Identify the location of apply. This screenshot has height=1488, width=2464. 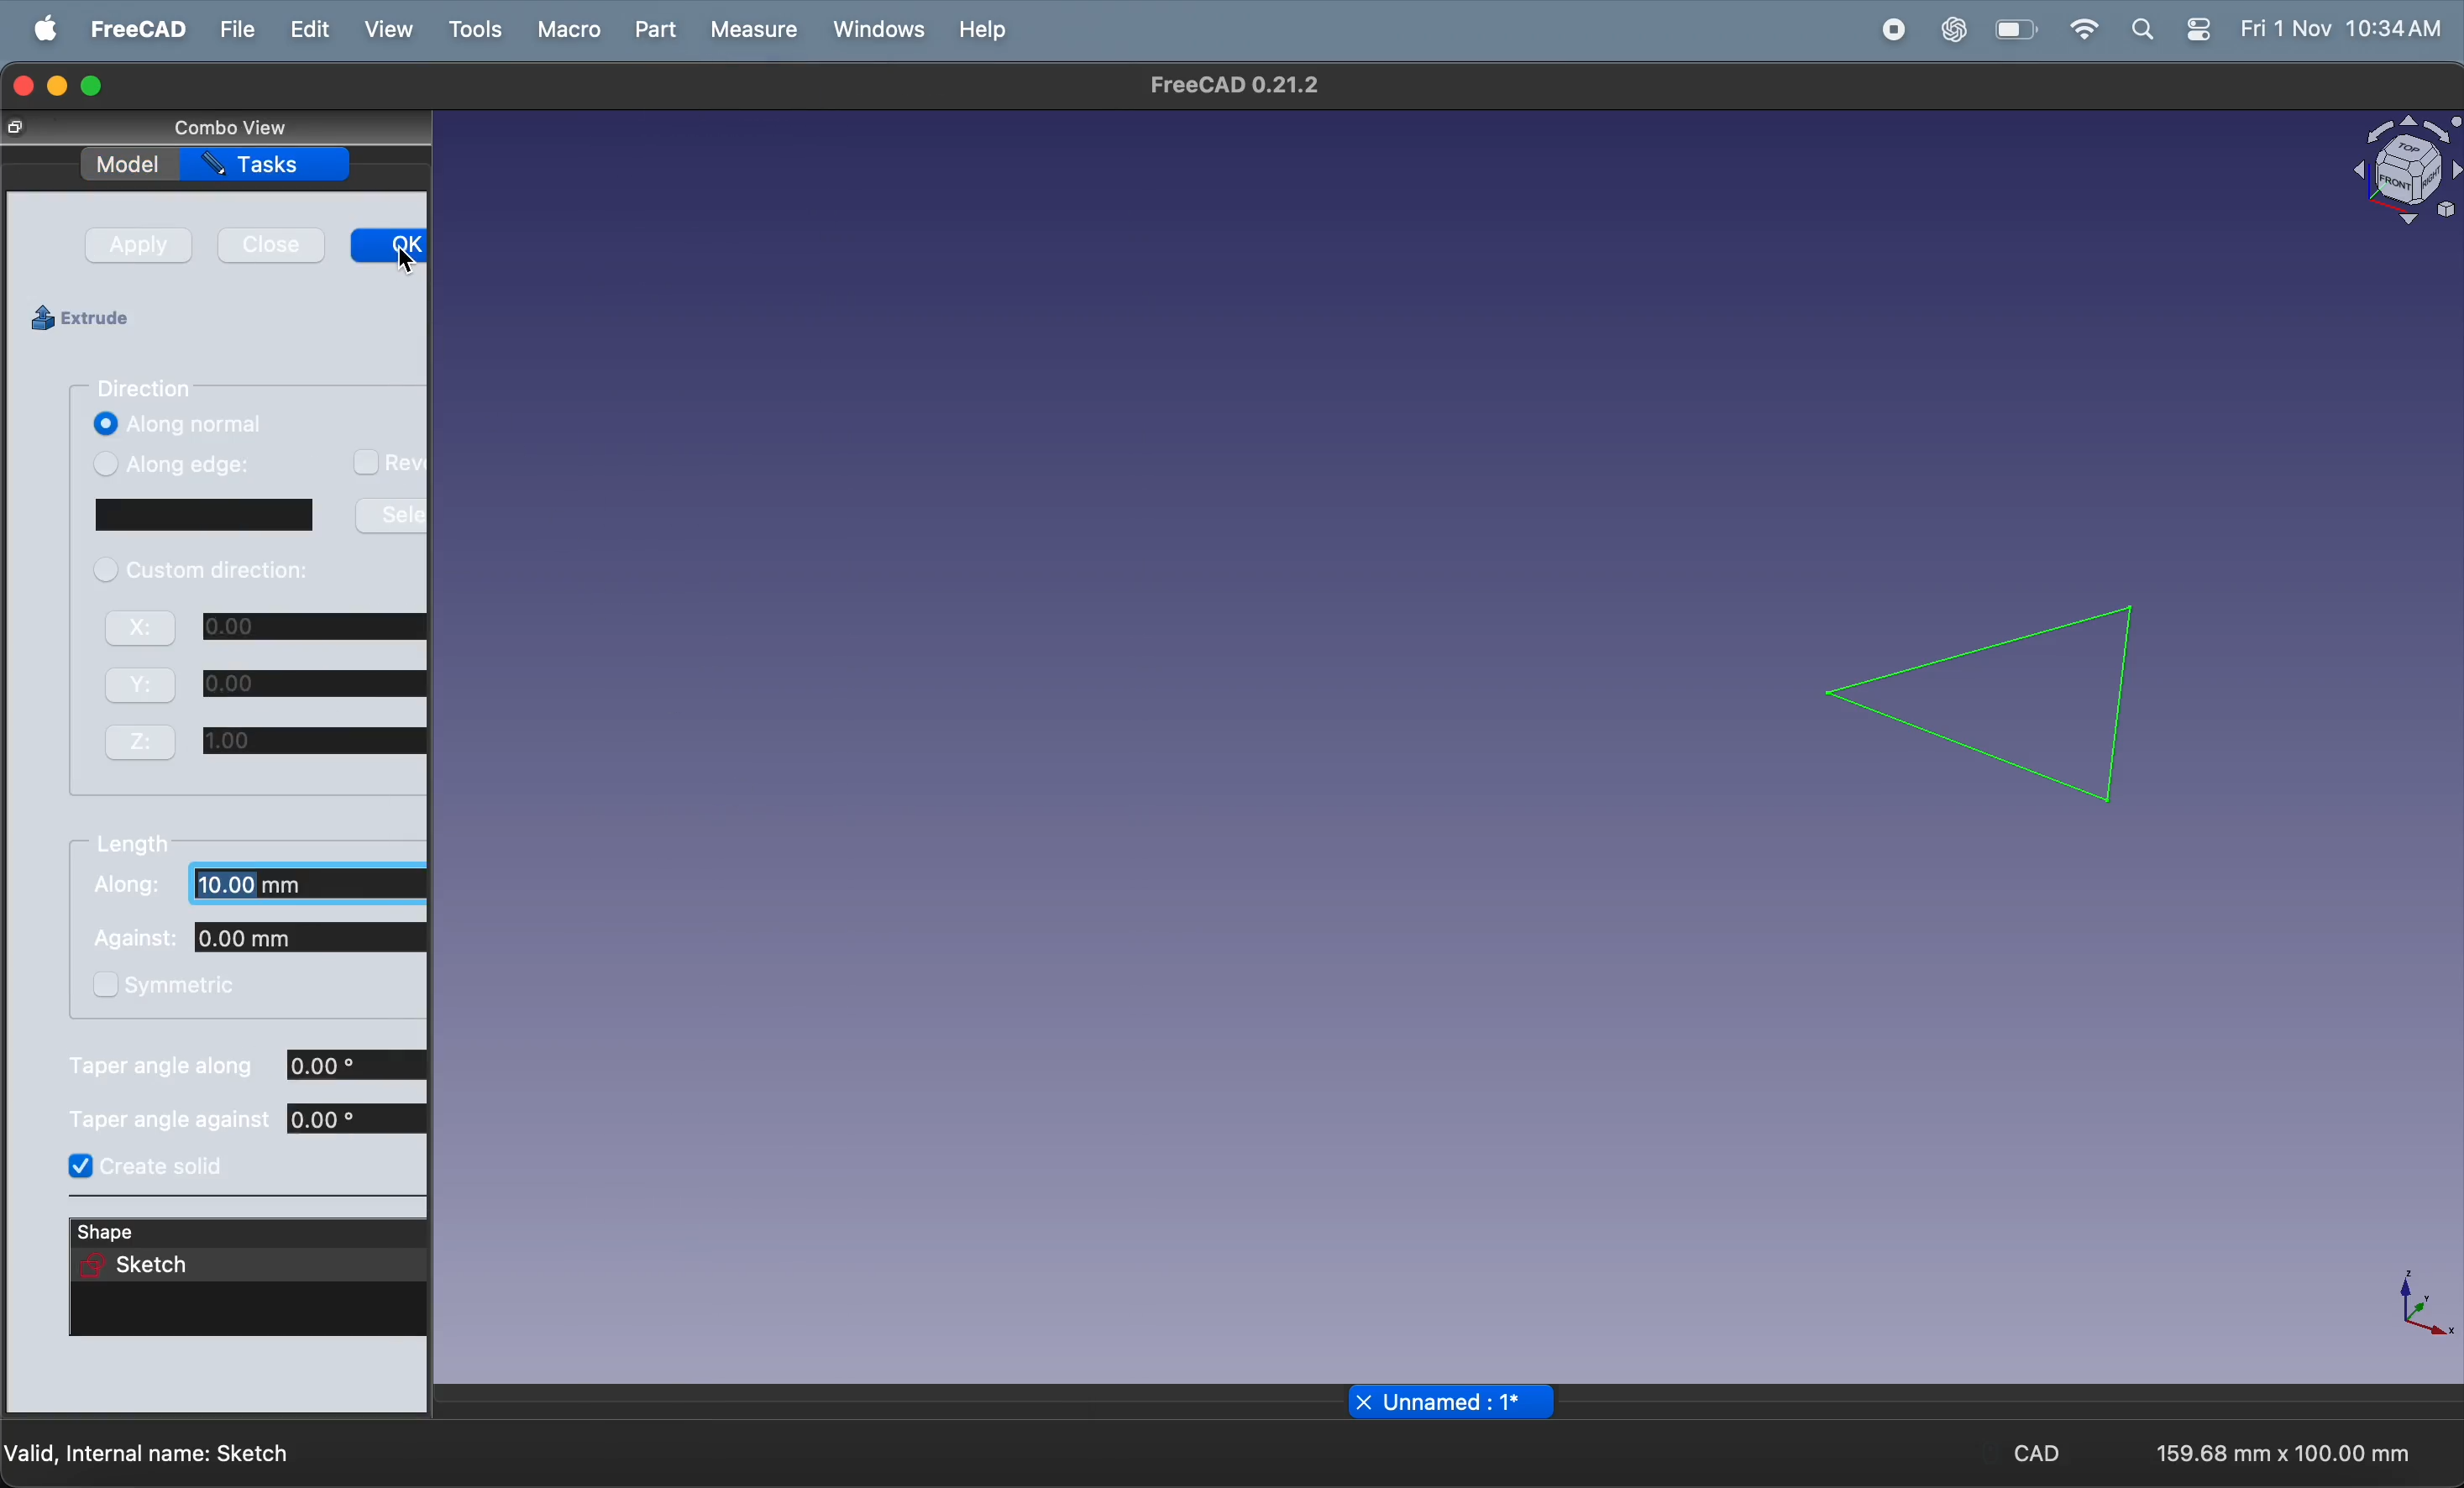
(136, 247).